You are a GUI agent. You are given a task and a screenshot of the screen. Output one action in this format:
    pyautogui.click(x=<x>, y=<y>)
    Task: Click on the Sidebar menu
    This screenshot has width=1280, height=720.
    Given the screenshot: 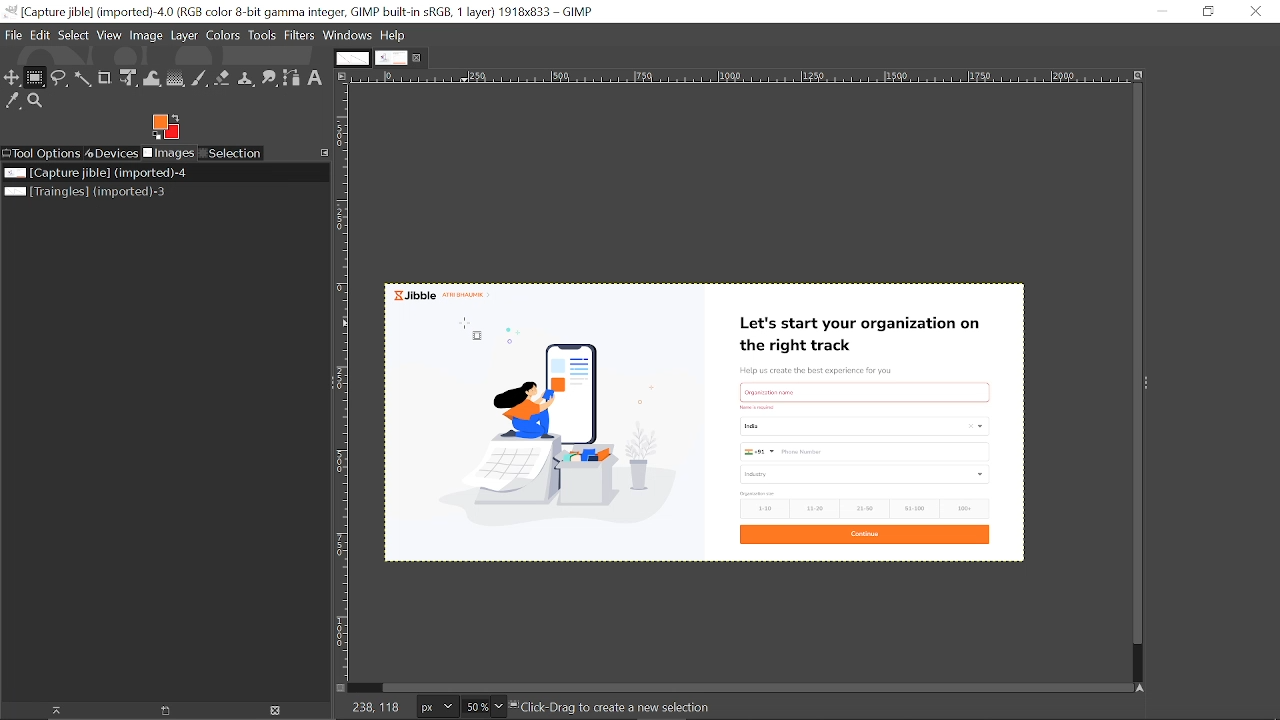 What is the action you would take?
    pyautogui.click(x=328, y=386)
    